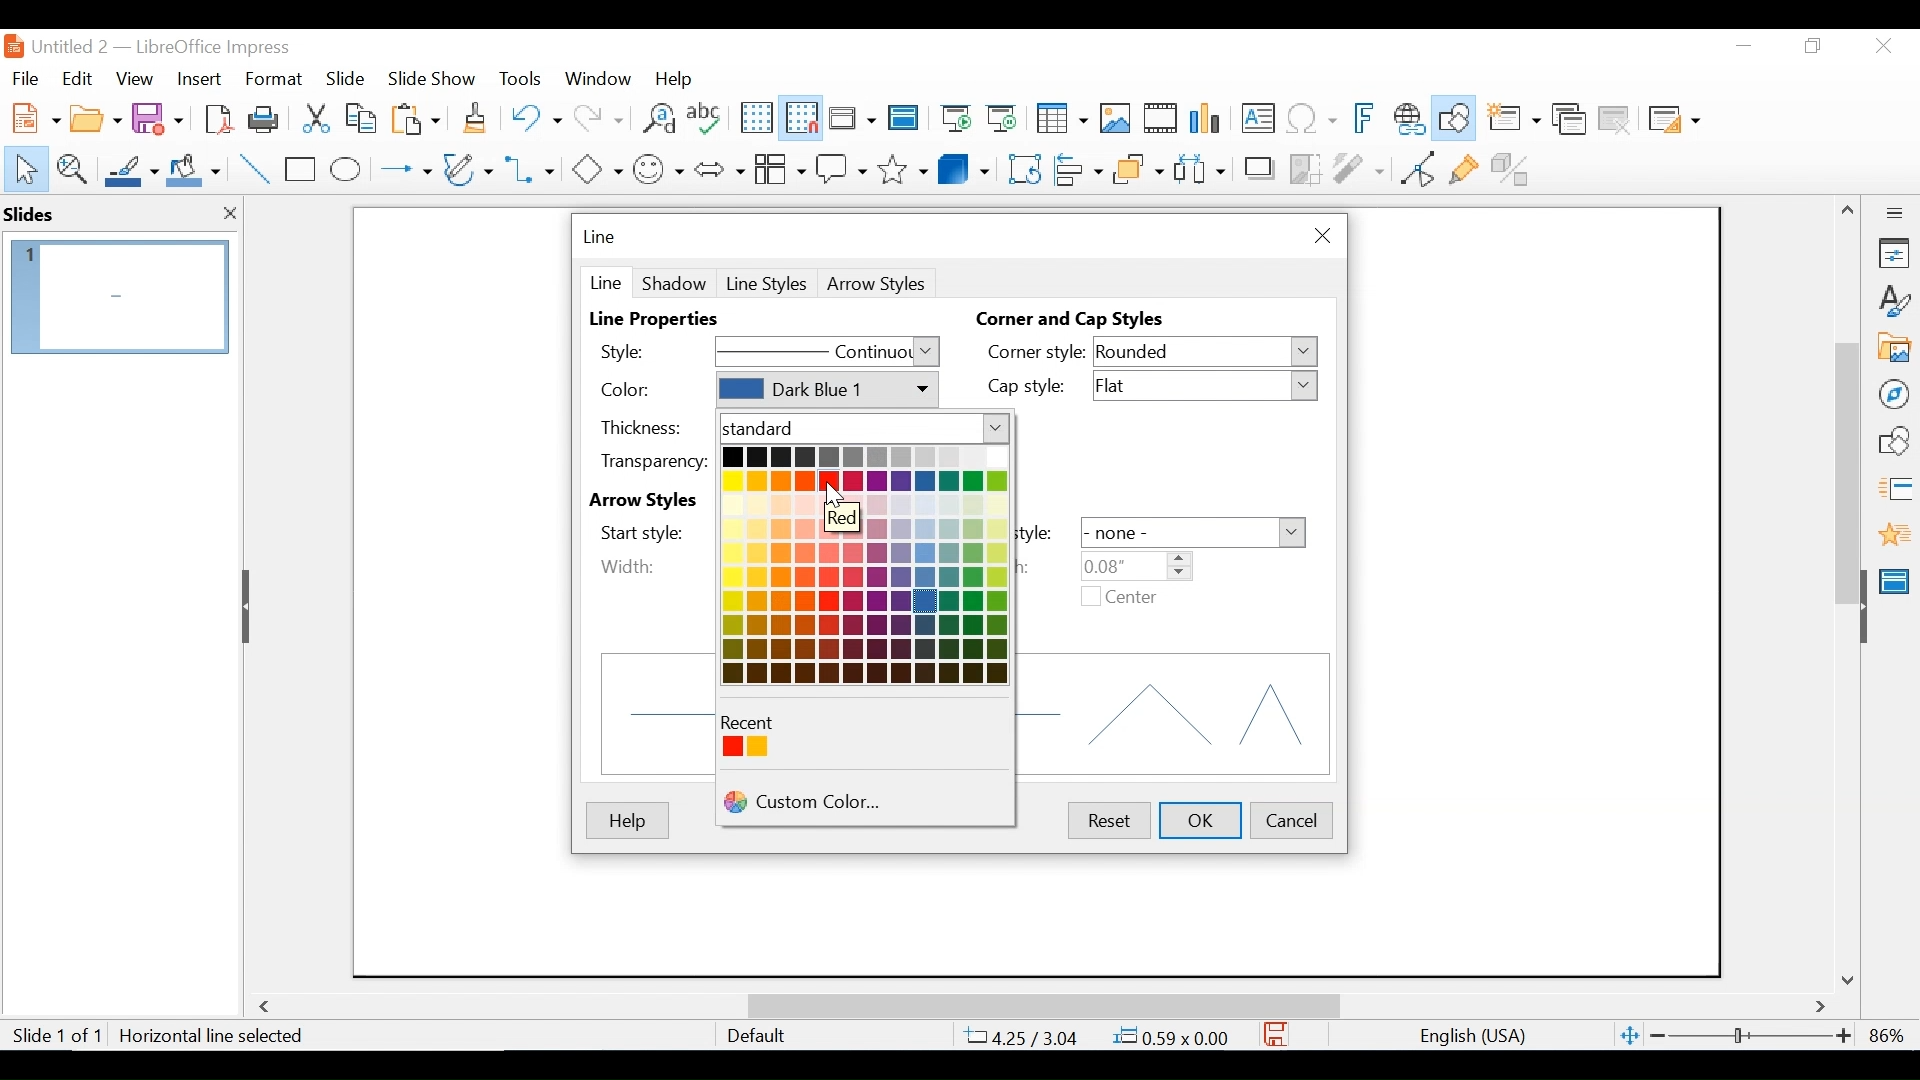 The width and height of the screenshot is (1920, 1080). I want to click on Line Styles, so click(767, 284).